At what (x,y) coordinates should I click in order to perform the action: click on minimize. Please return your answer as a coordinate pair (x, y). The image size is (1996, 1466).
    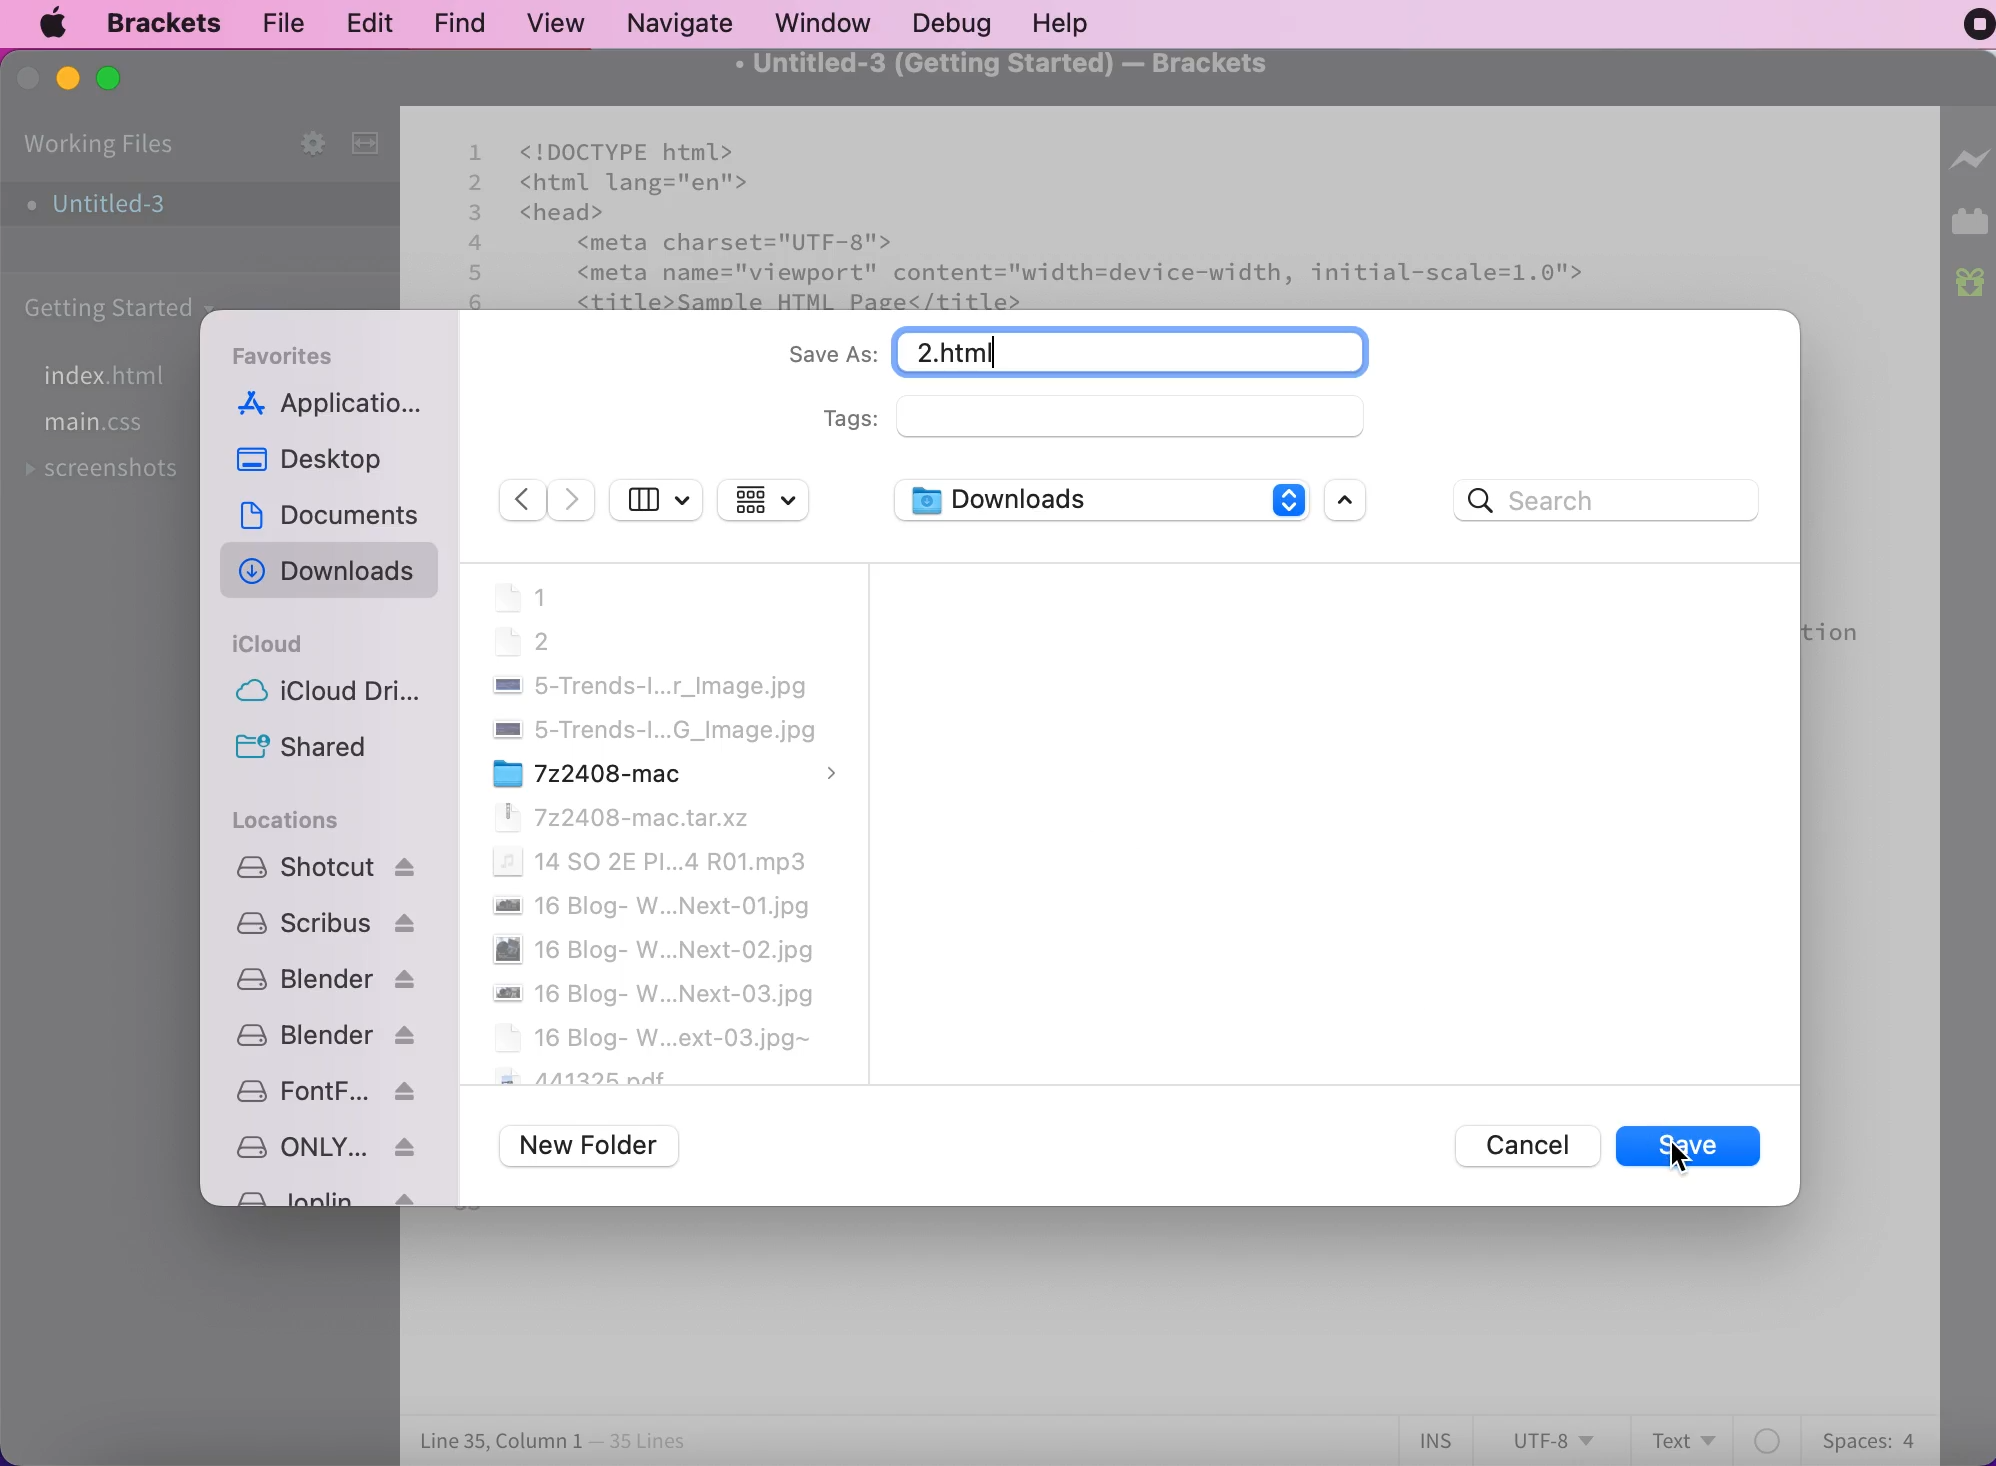
    Looking at the image, I should click on (69, 79).